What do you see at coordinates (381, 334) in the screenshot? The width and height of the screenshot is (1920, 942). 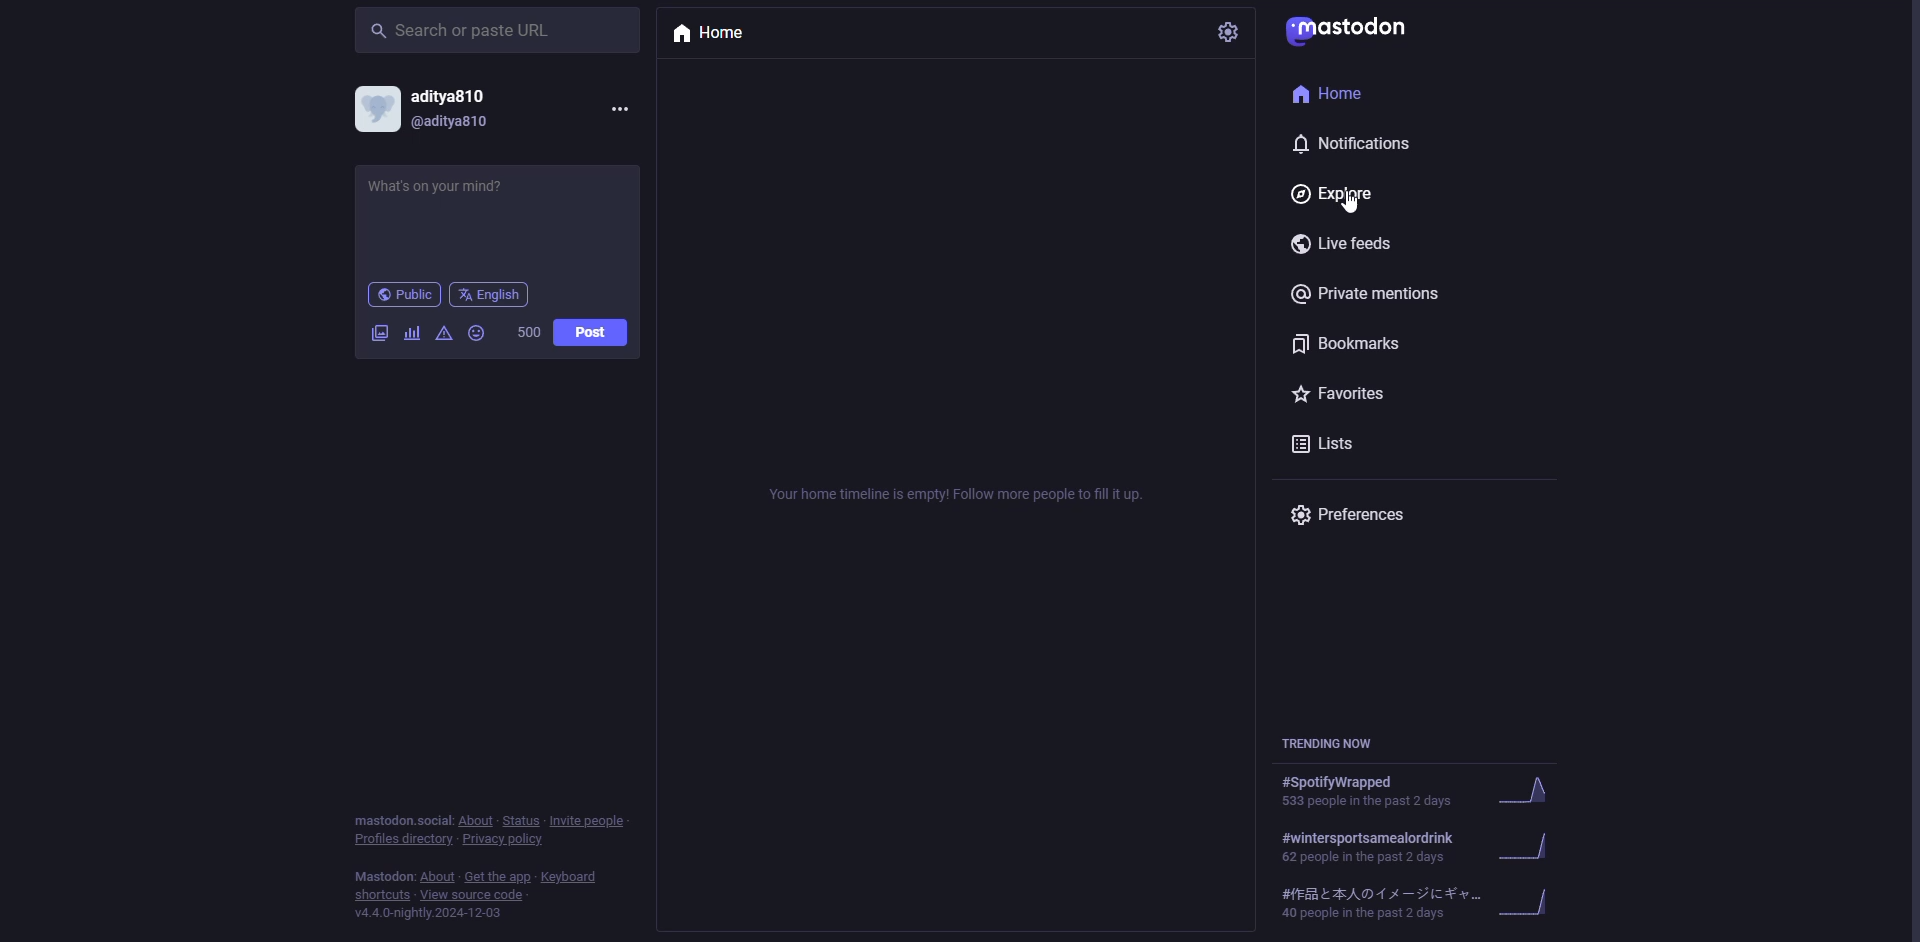 I see `image` at bounding box center [381, 334].